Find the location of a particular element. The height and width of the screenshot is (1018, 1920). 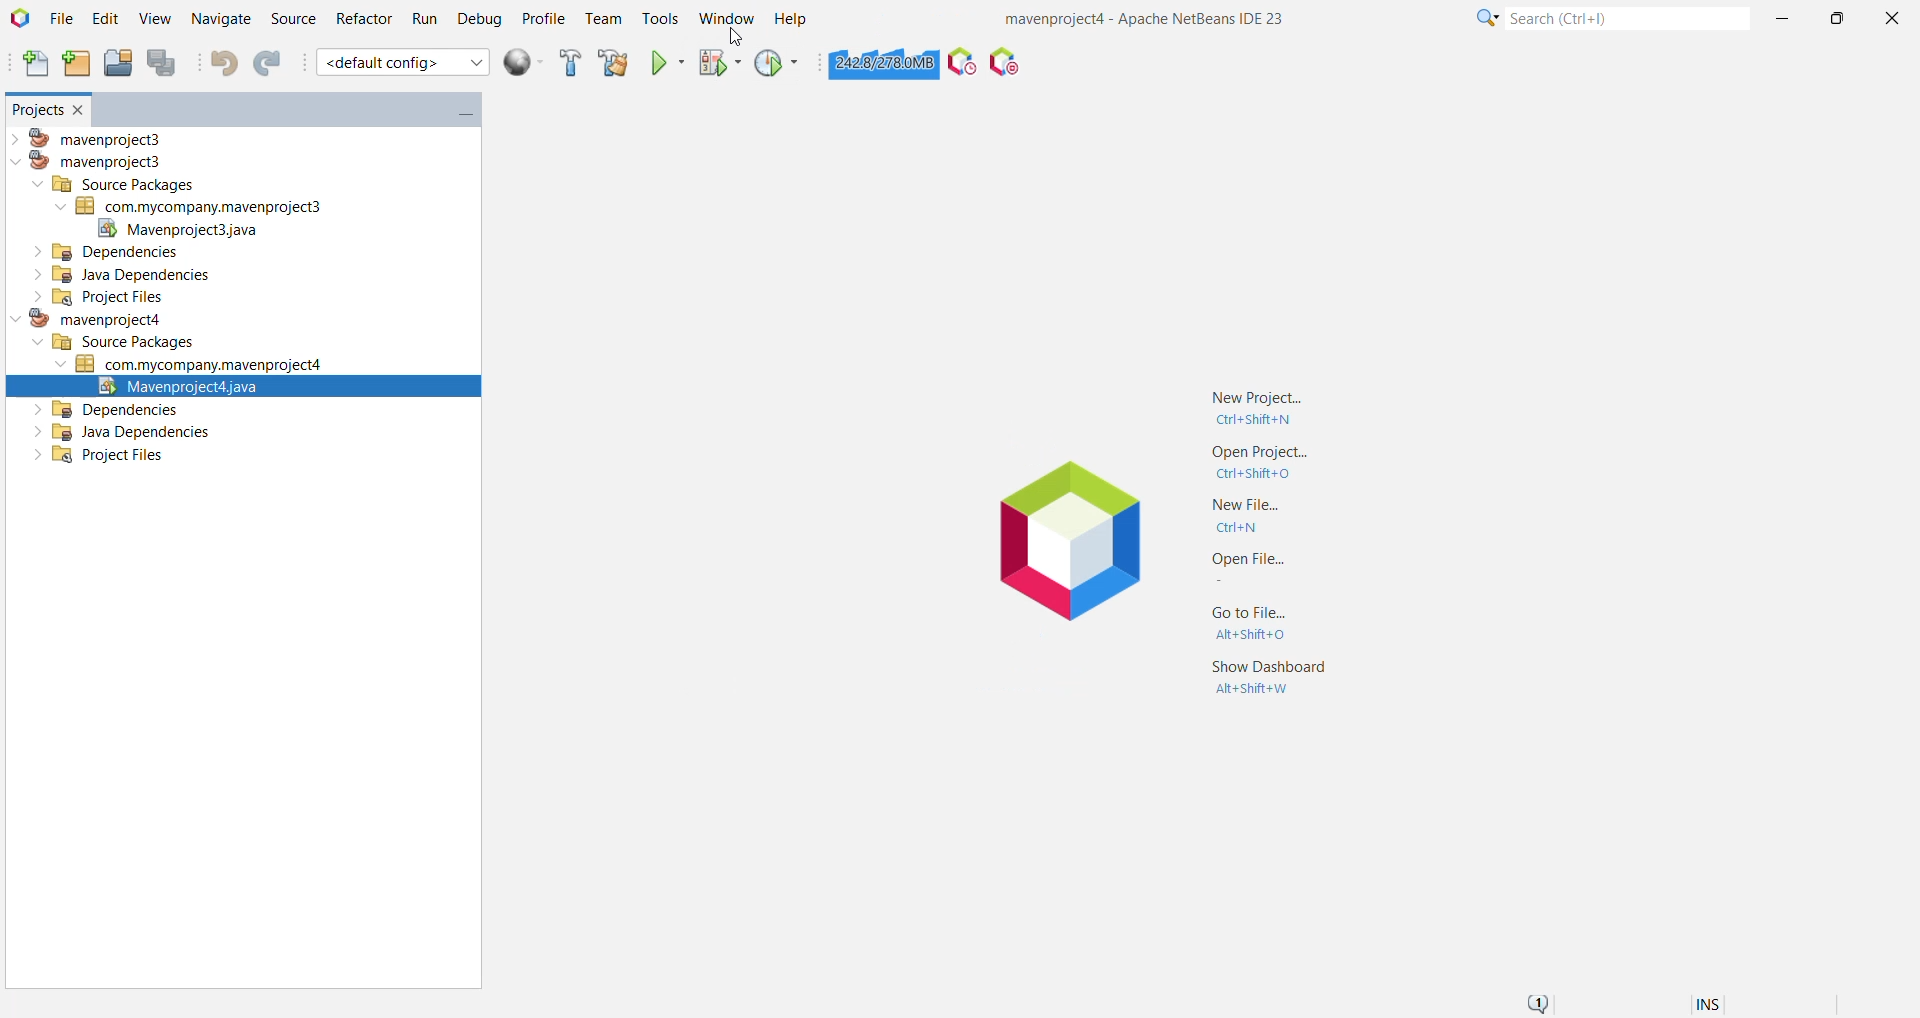

Application Logo is located at coordinates (1073, 553).